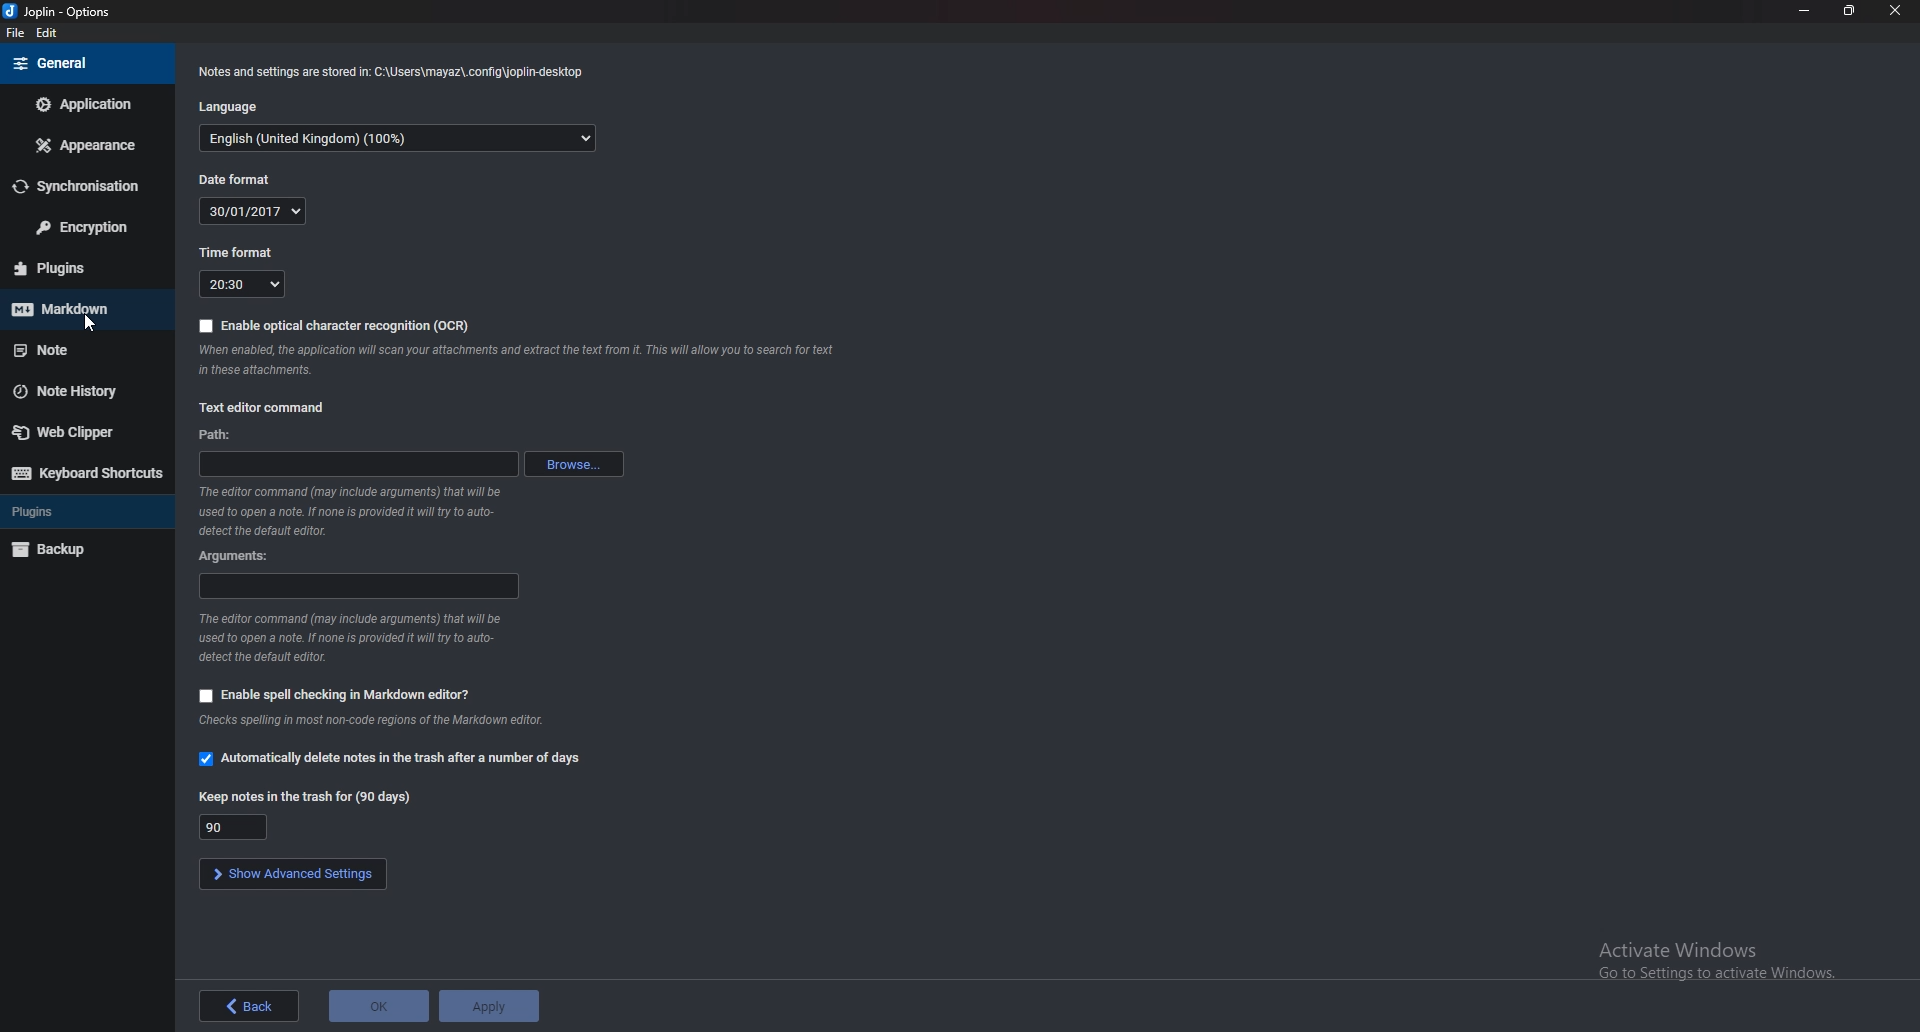  What do you see at coordinates (359, 586) in the screenshot?
I see `Arguments` at bounding box center [359, 586].